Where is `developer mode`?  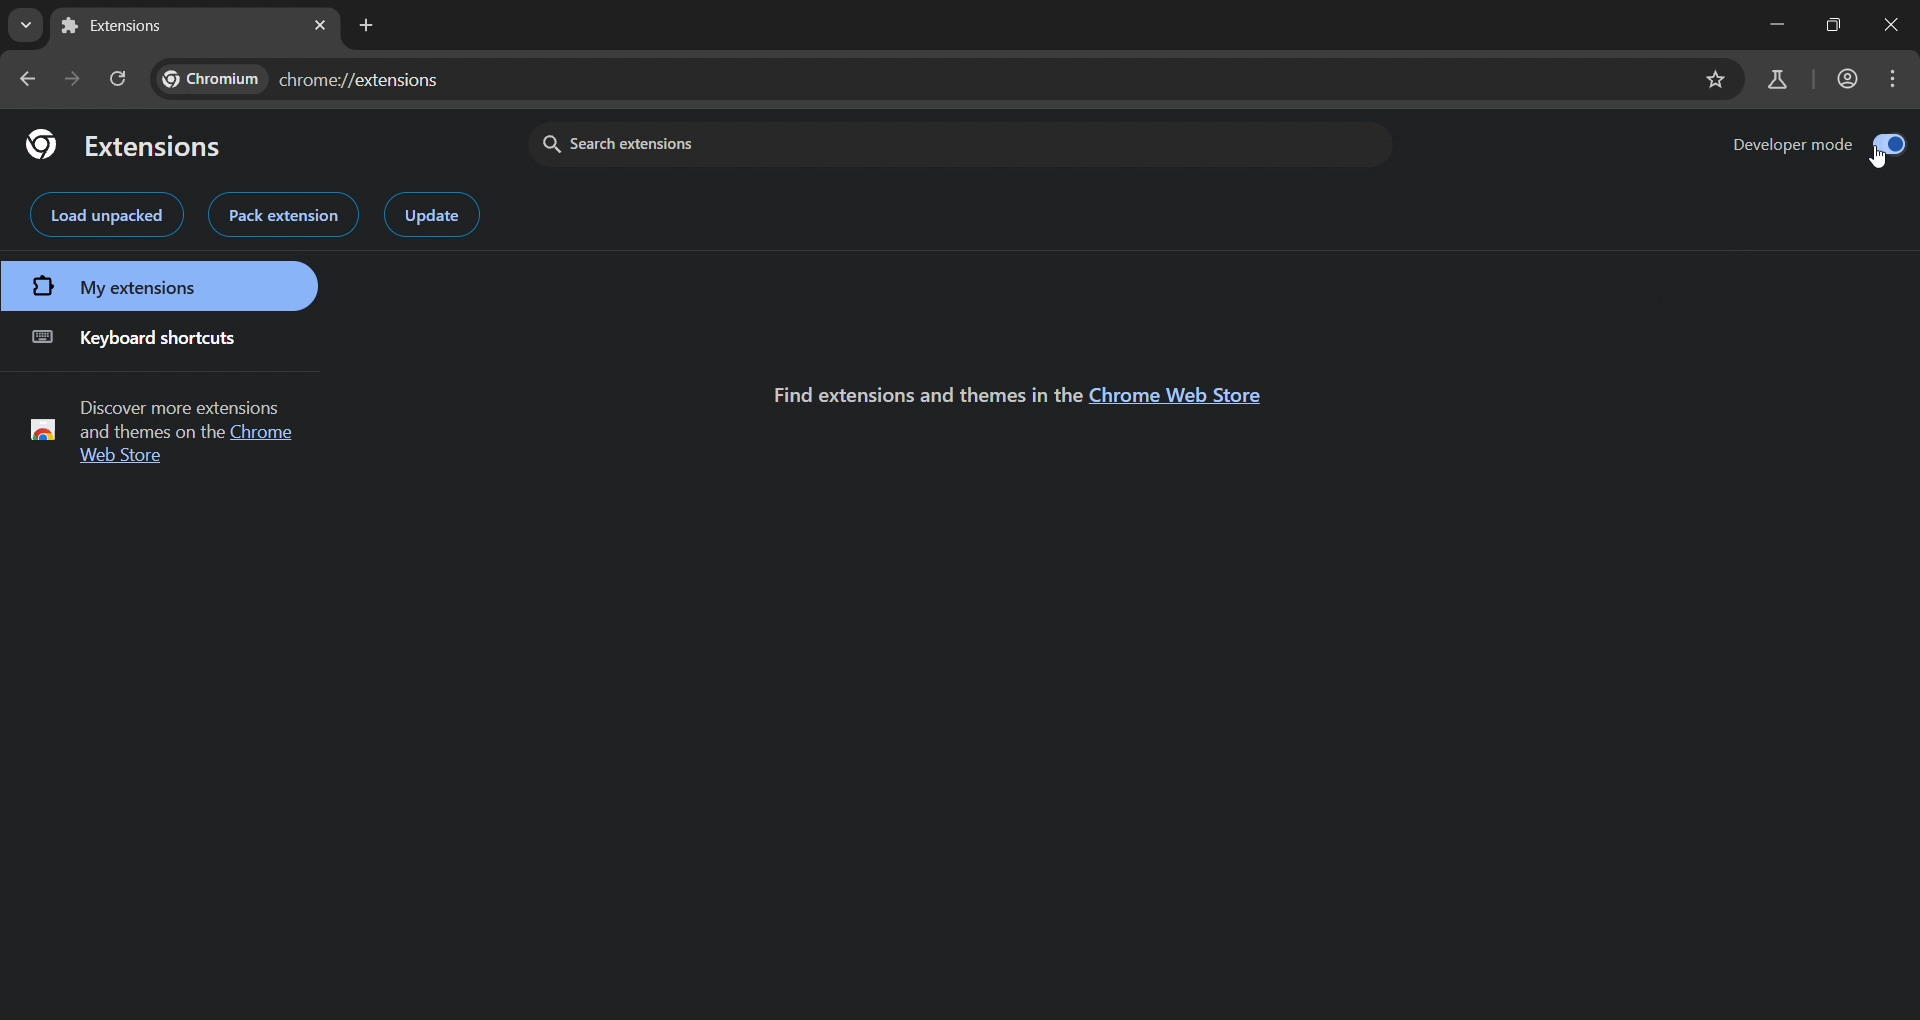 developer mode is located at coordinates (1817, 143).